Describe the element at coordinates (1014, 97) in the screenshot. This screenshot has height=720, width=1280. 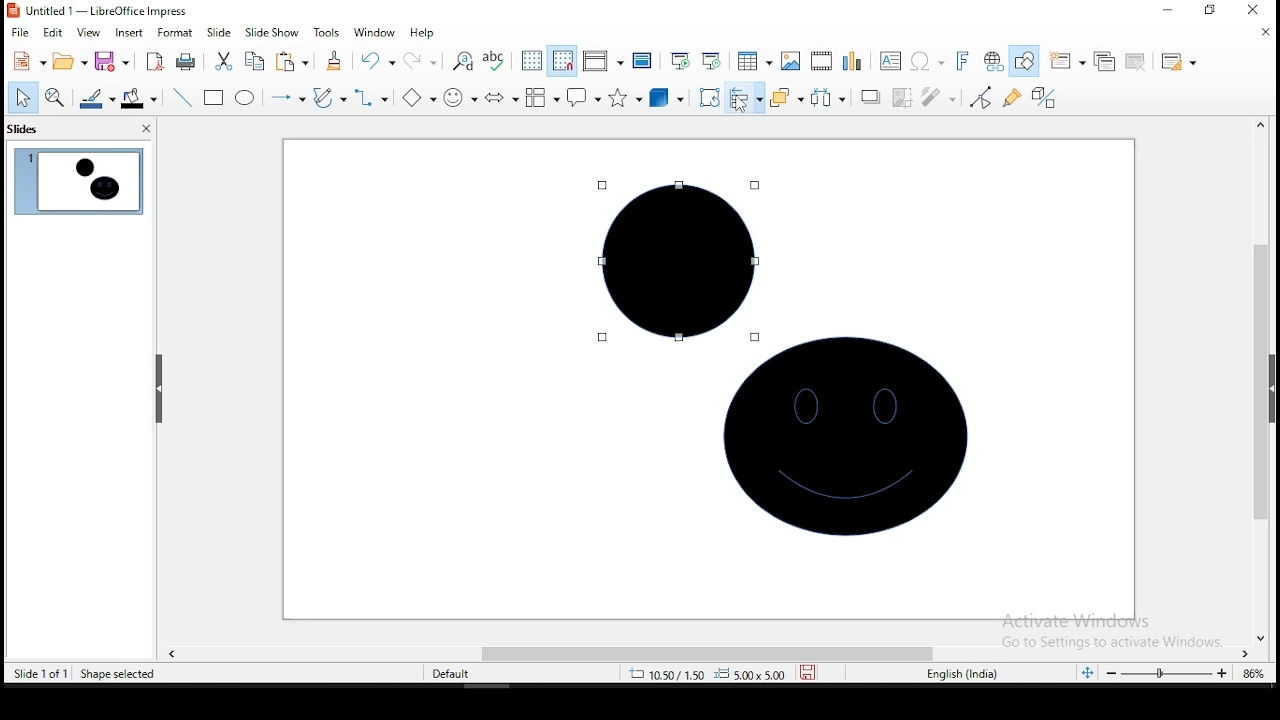
I see `show gluepoint draw functions` at that location.